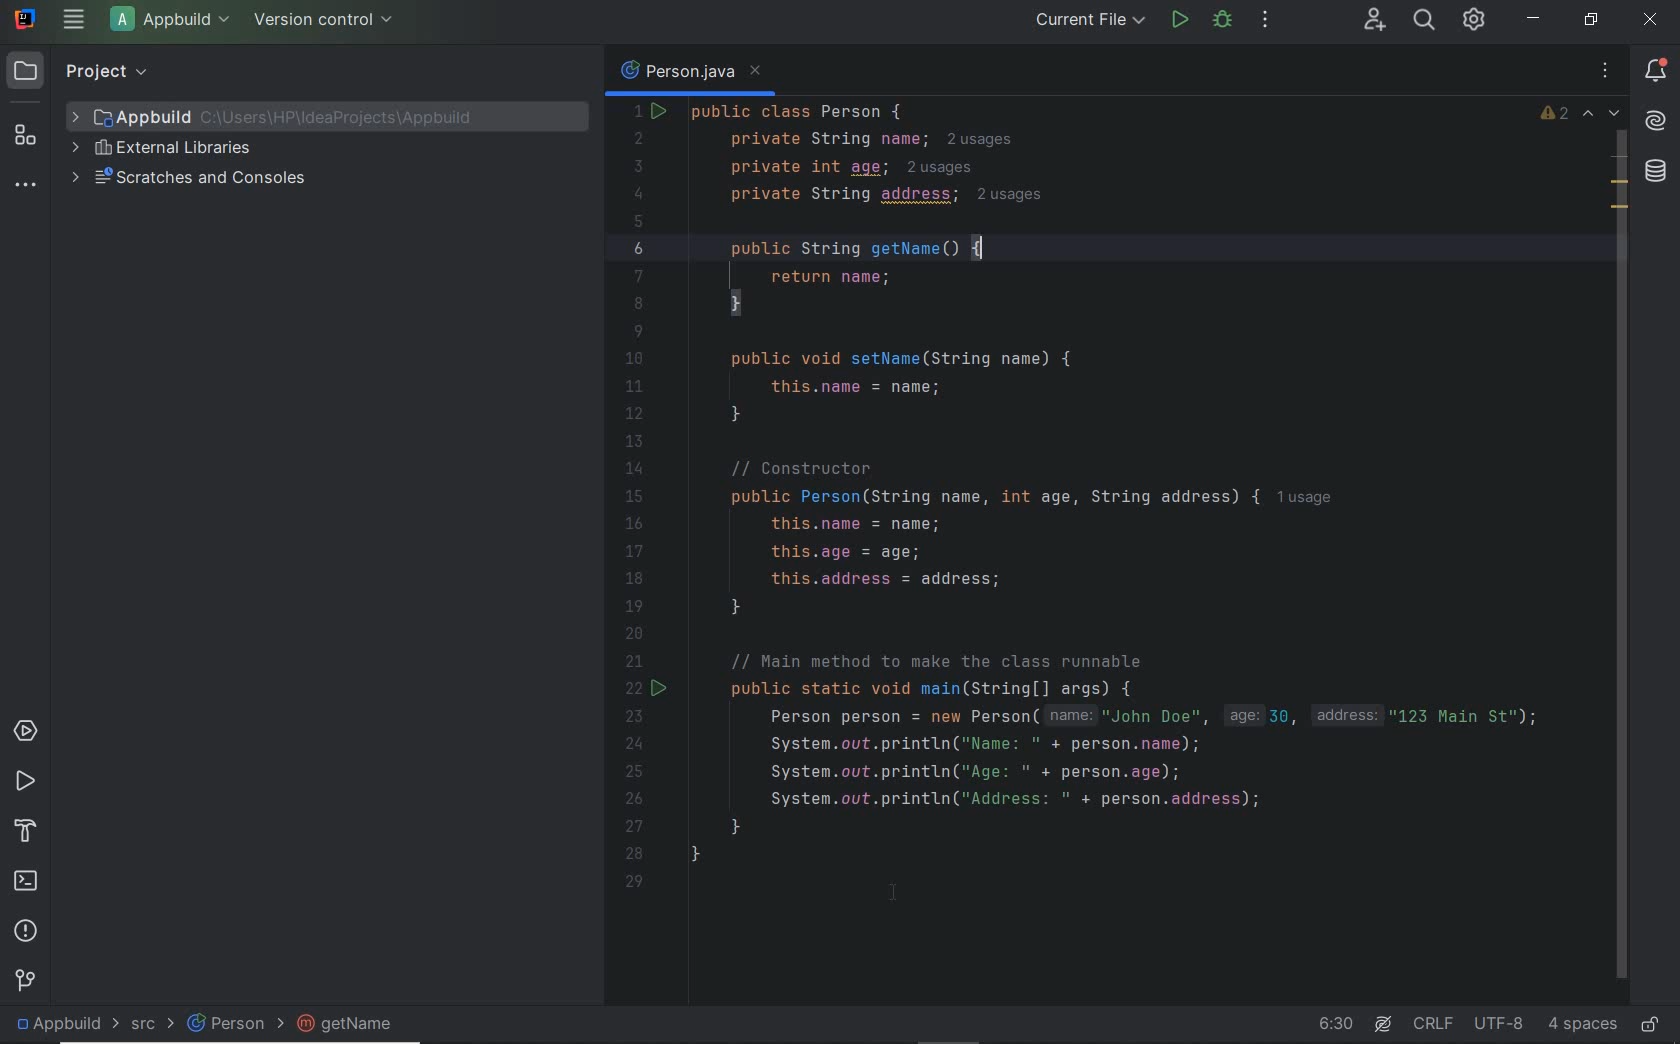  I want to click on problems, so click(24, 928).